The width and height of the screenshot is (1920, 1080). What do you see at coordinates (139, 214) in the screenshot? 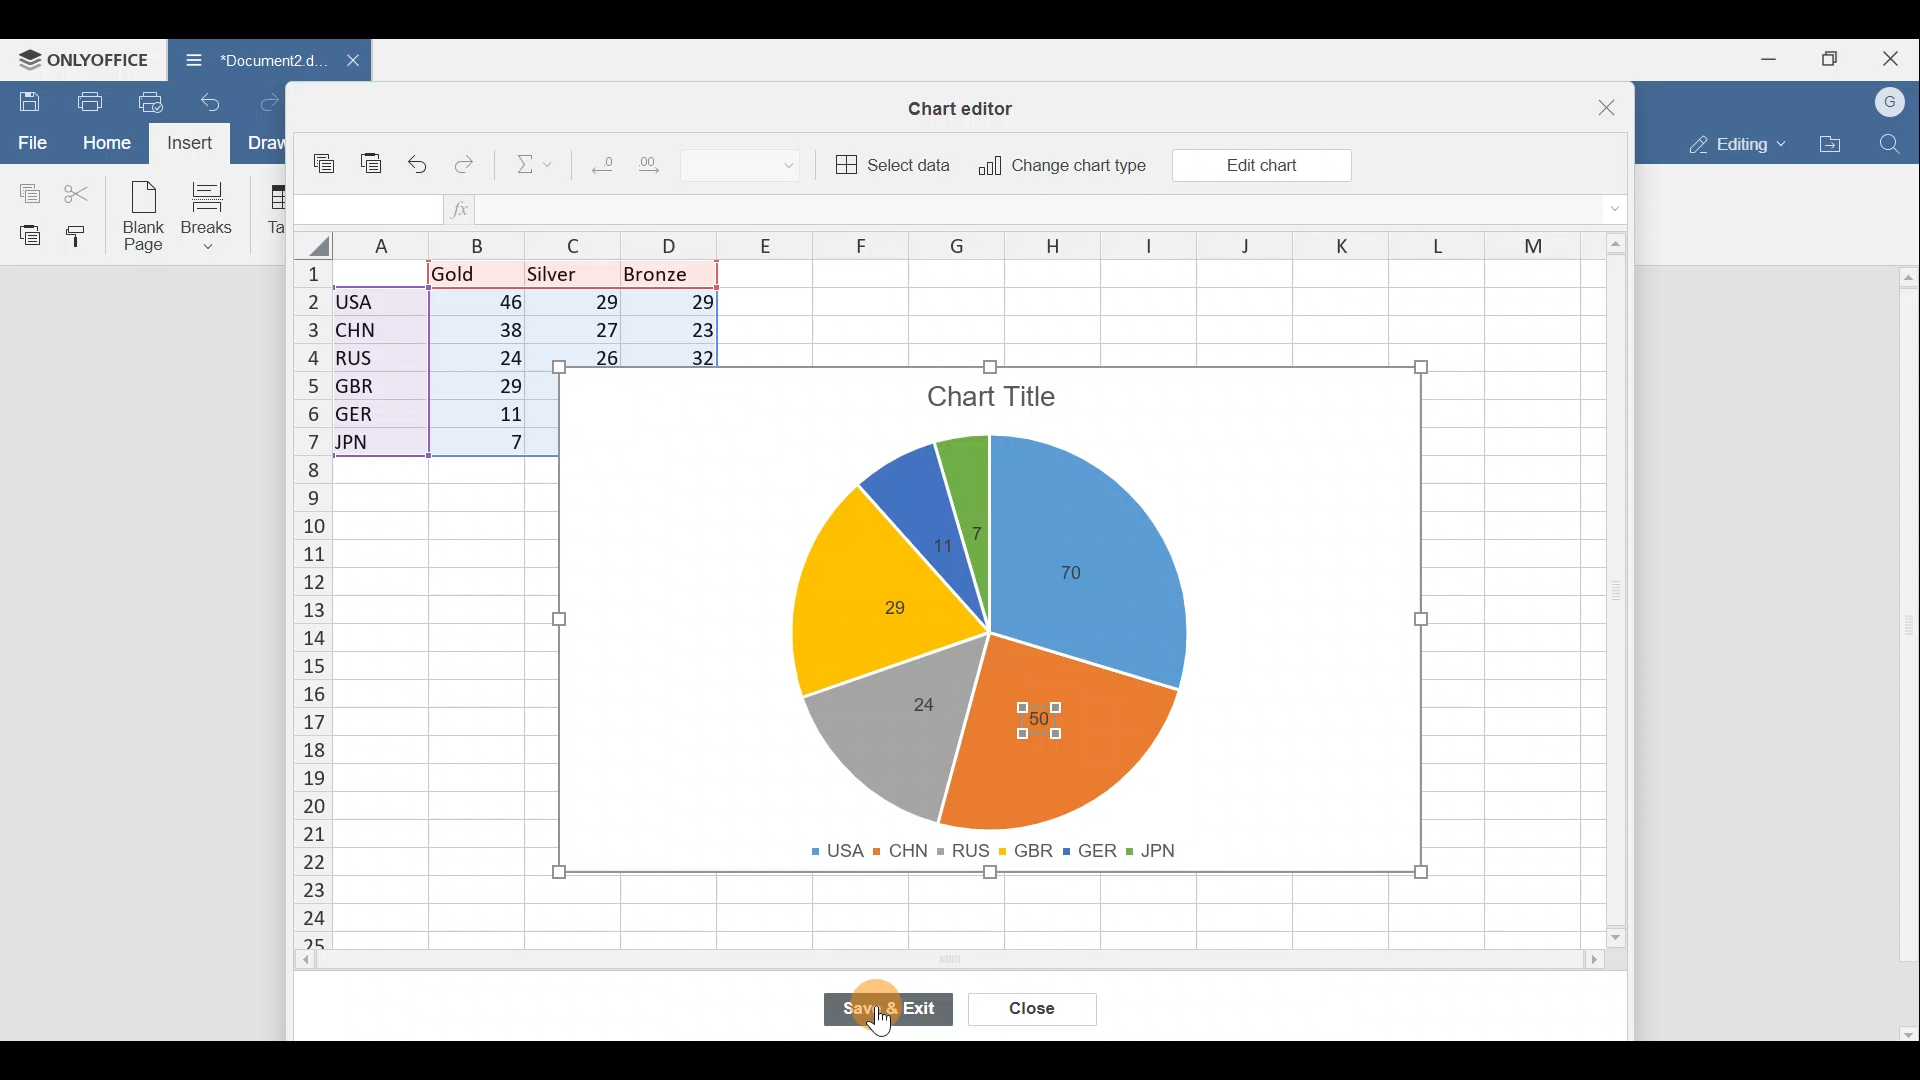
I see `Blank page` at bounding box center [139, 214].